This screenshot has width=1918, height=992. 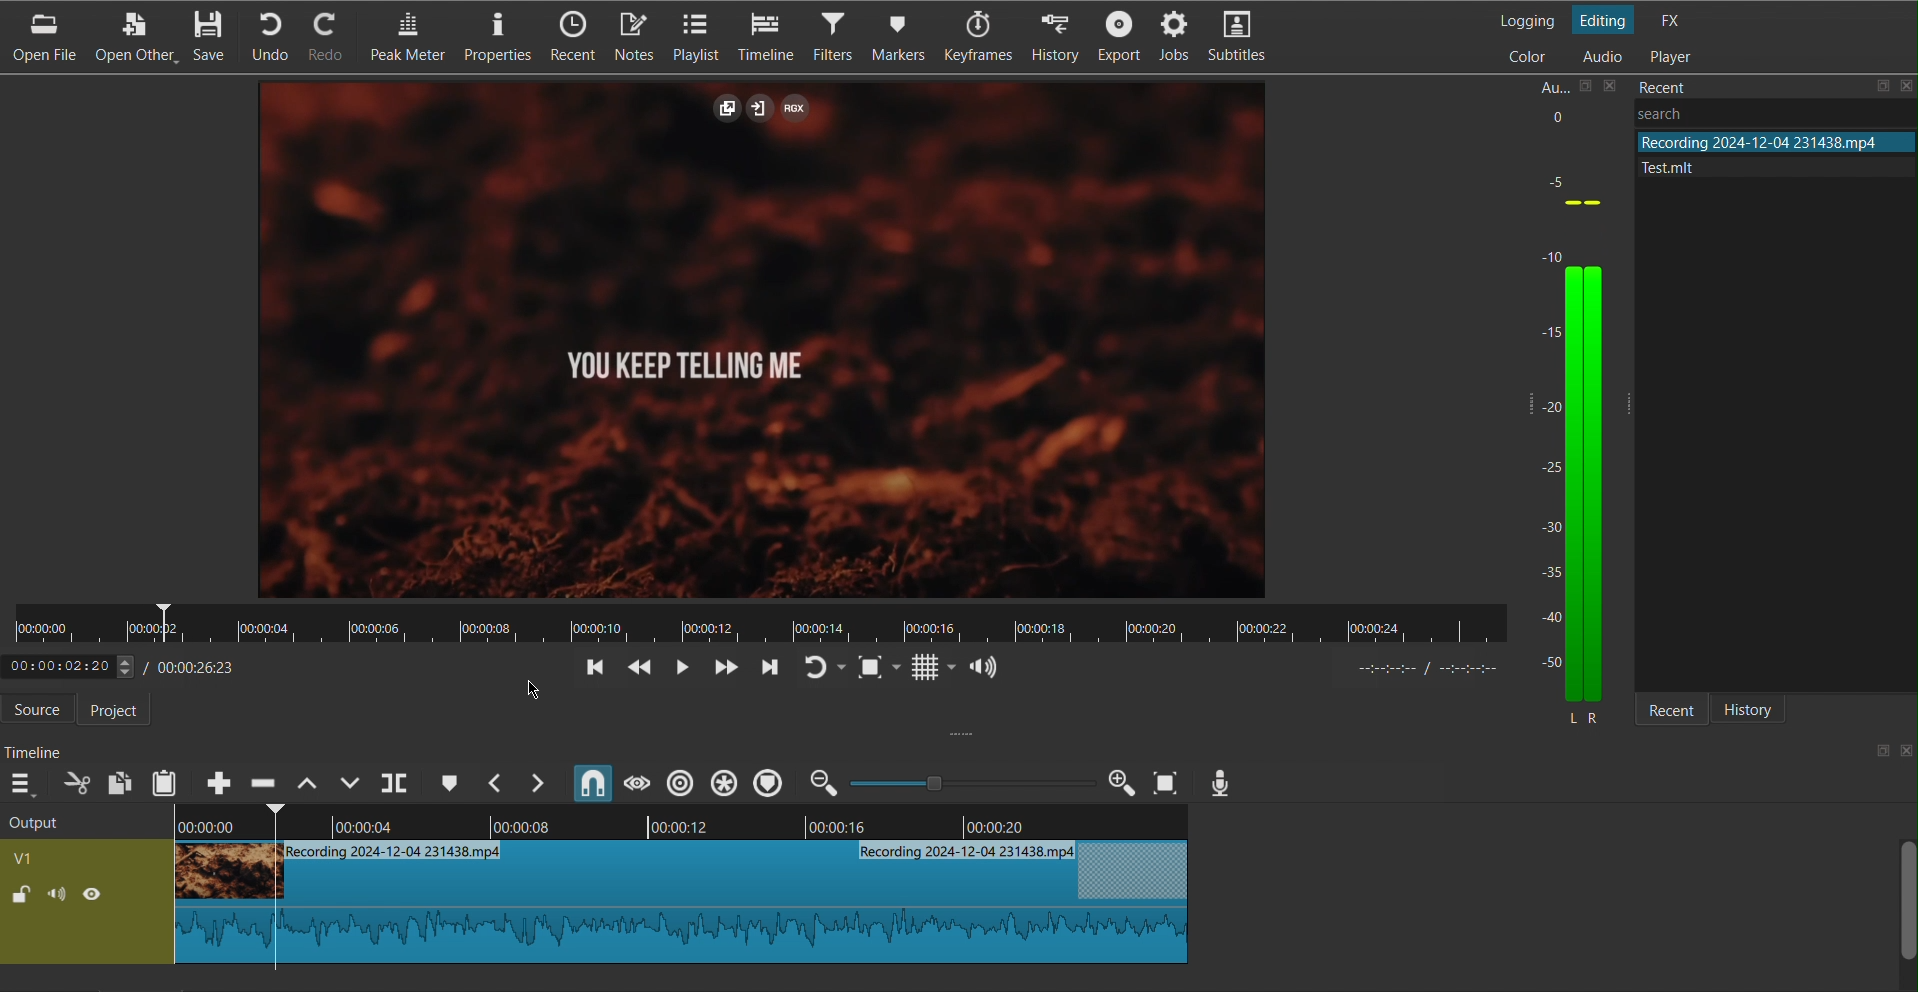 I want to click on (un)hide, so click(x=92, y=893).